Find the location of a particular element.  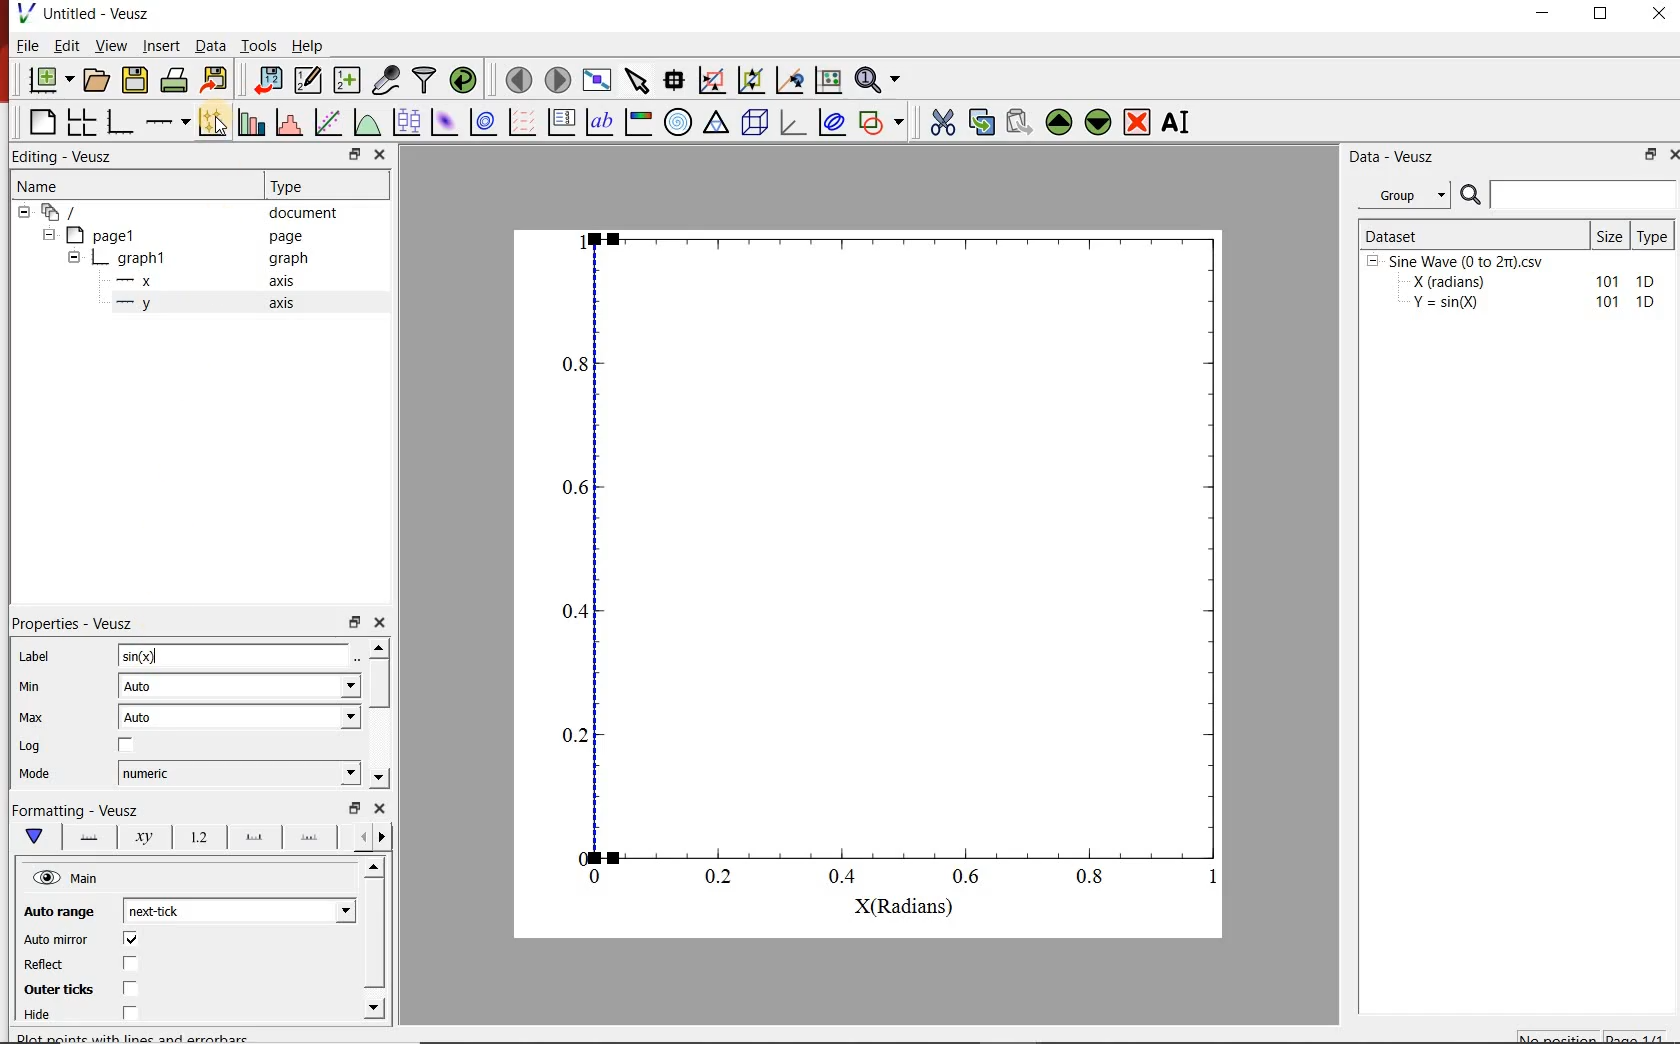

hit a function is located at coordinates (330, 122).